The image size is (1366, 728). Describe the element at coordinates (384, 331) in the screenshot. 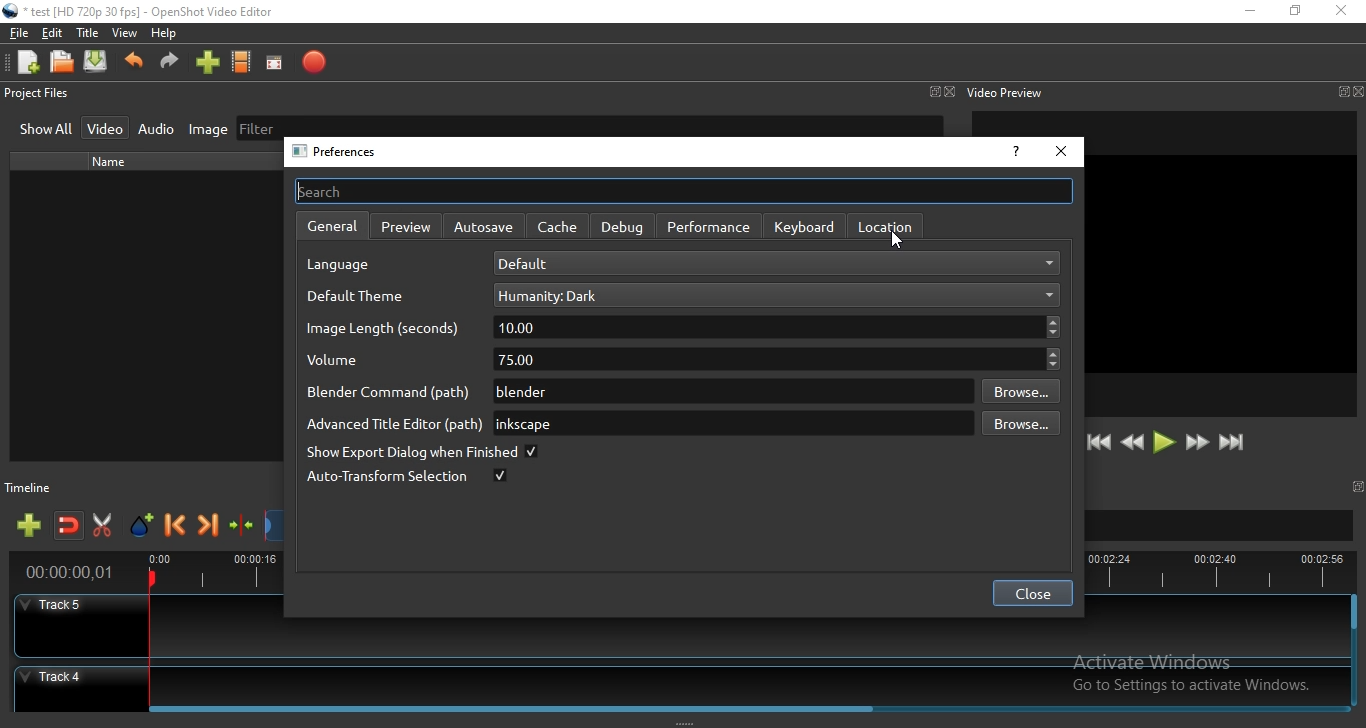

I see `image length` at that location.